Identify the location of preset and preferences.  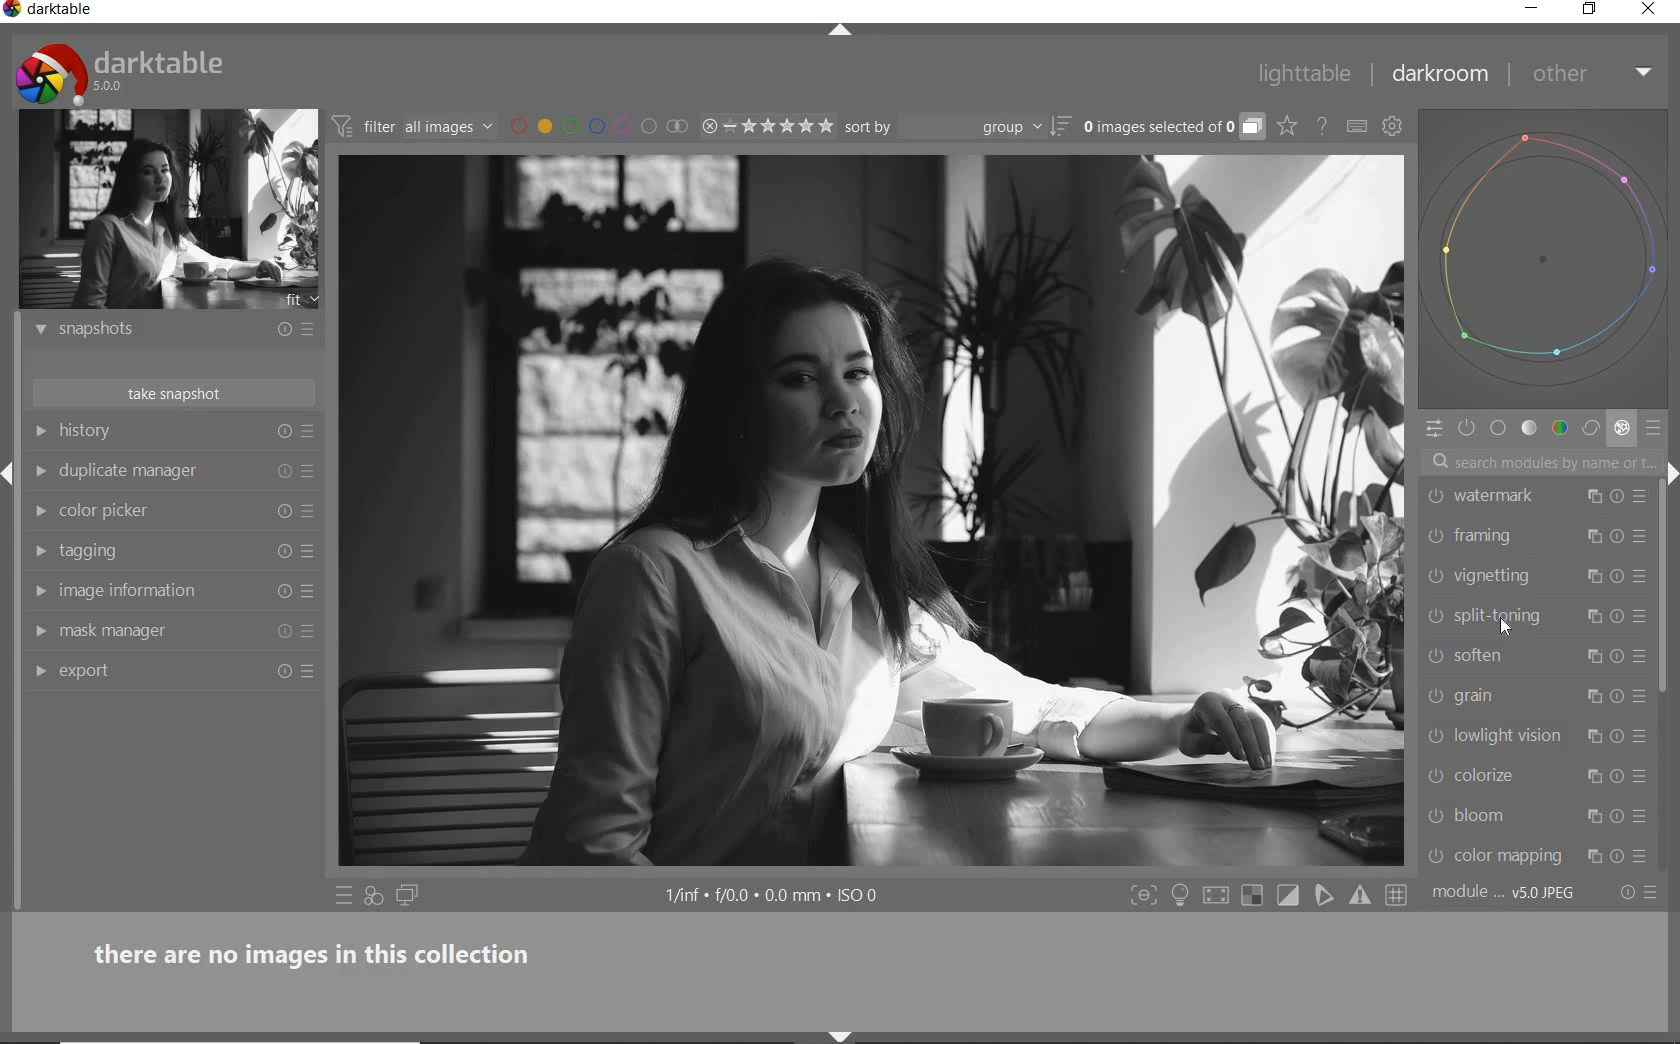
(1644, 857).